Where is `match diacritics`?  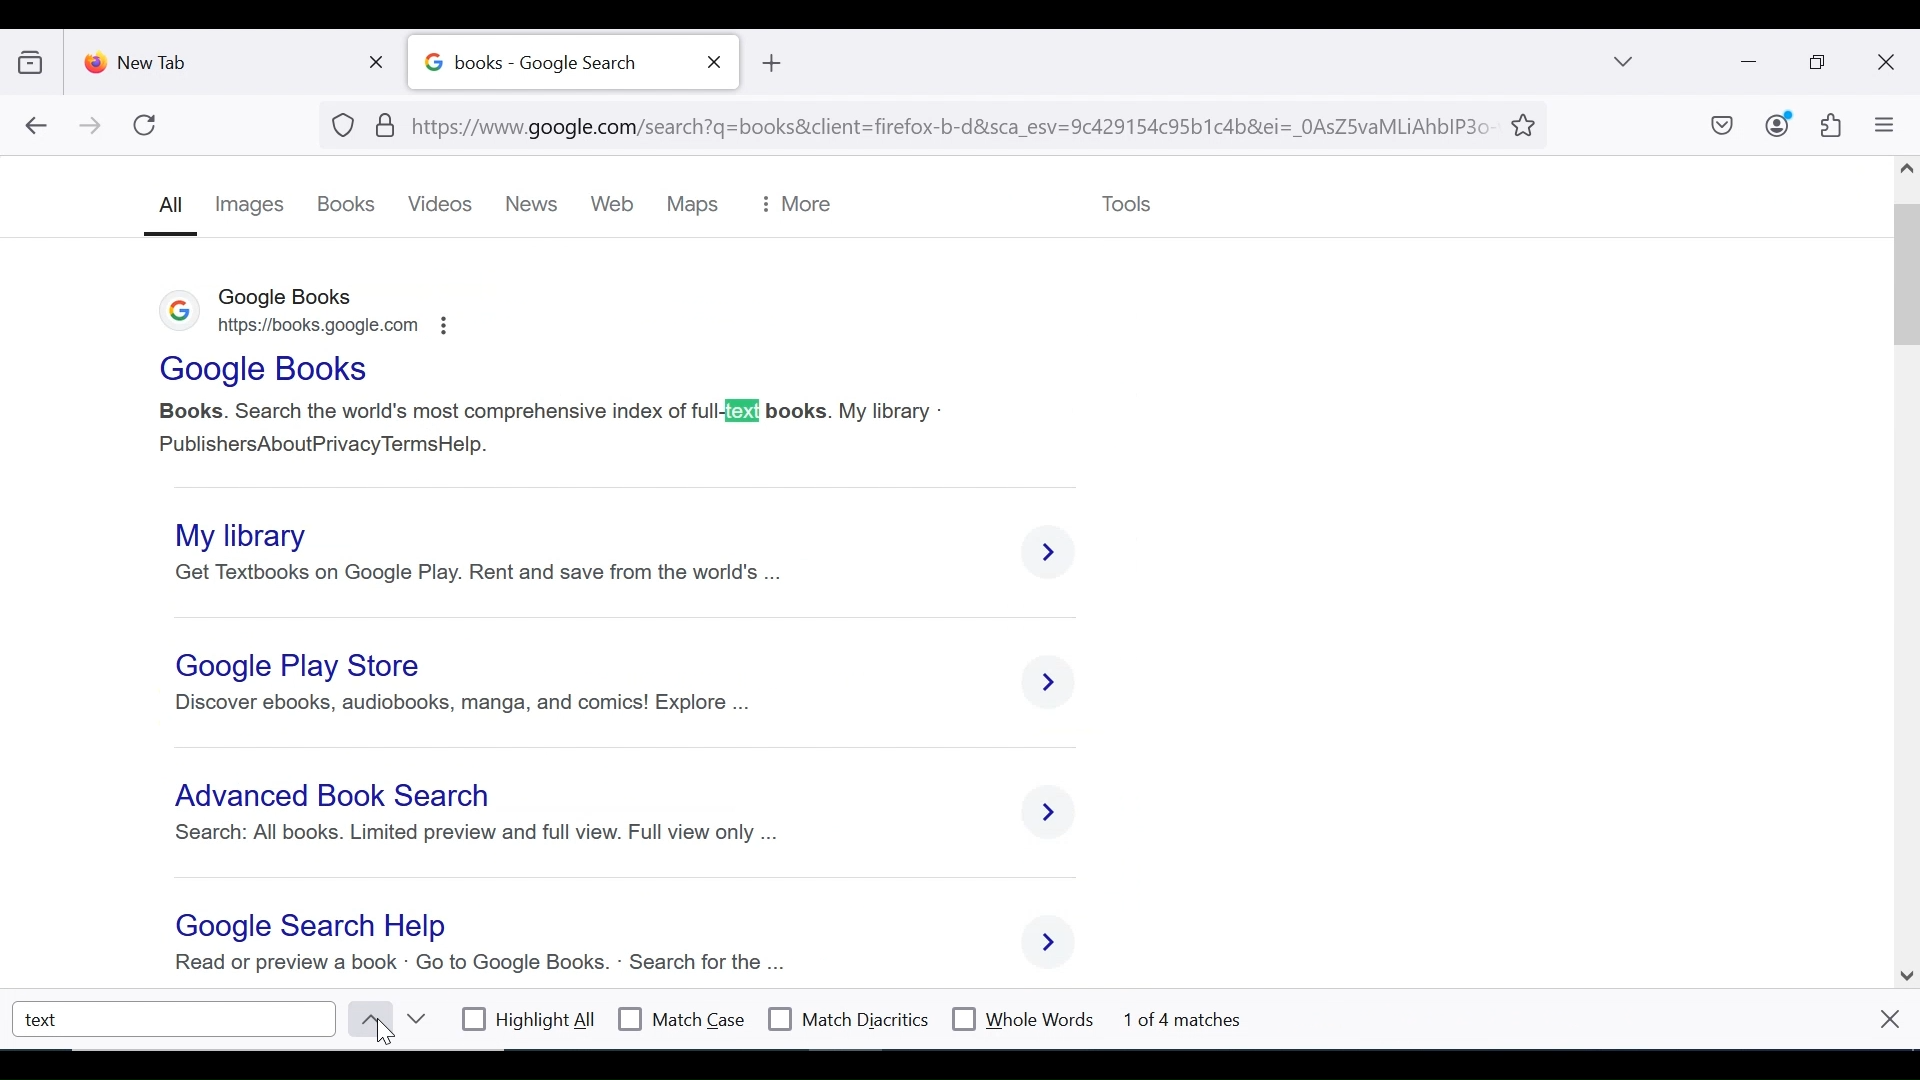 match diacritics is located at coordinates (849, 1020).